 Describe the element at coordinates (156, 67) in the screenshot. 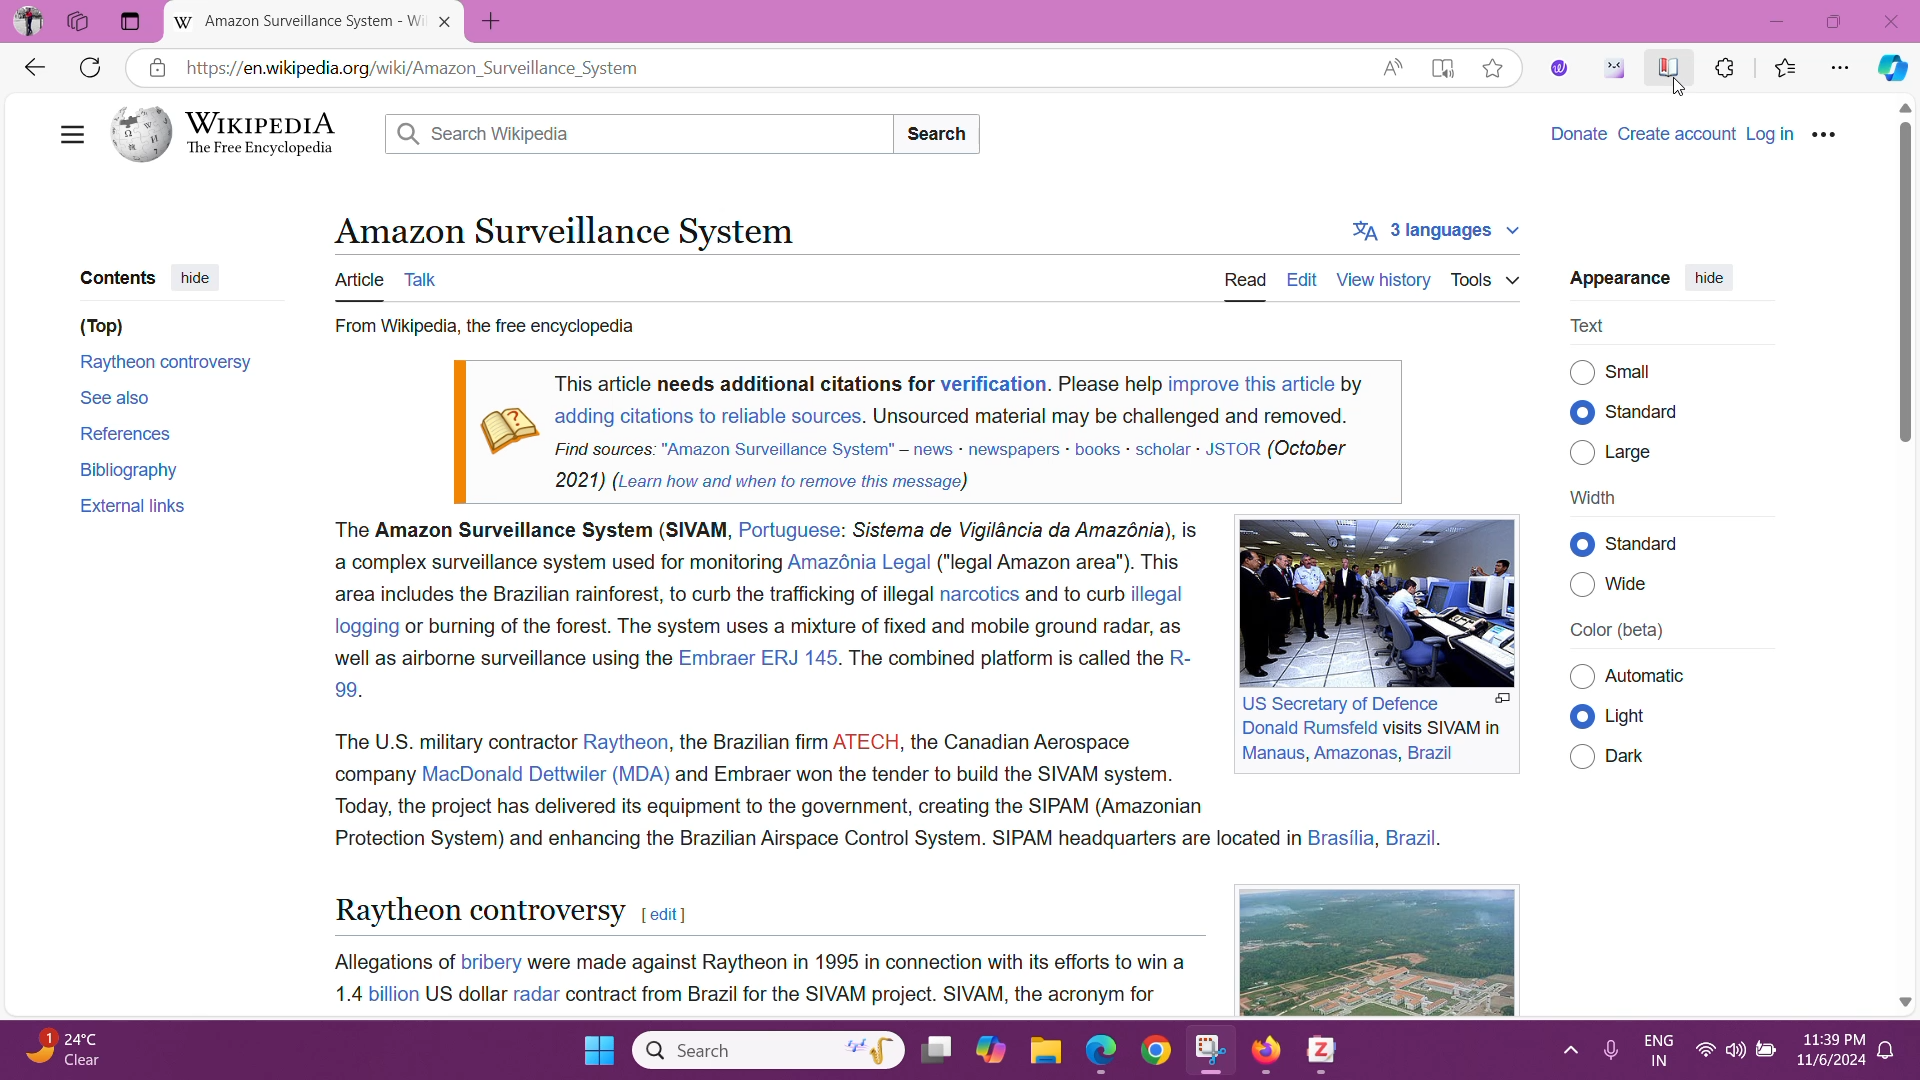

I see `View Site information` at that location.